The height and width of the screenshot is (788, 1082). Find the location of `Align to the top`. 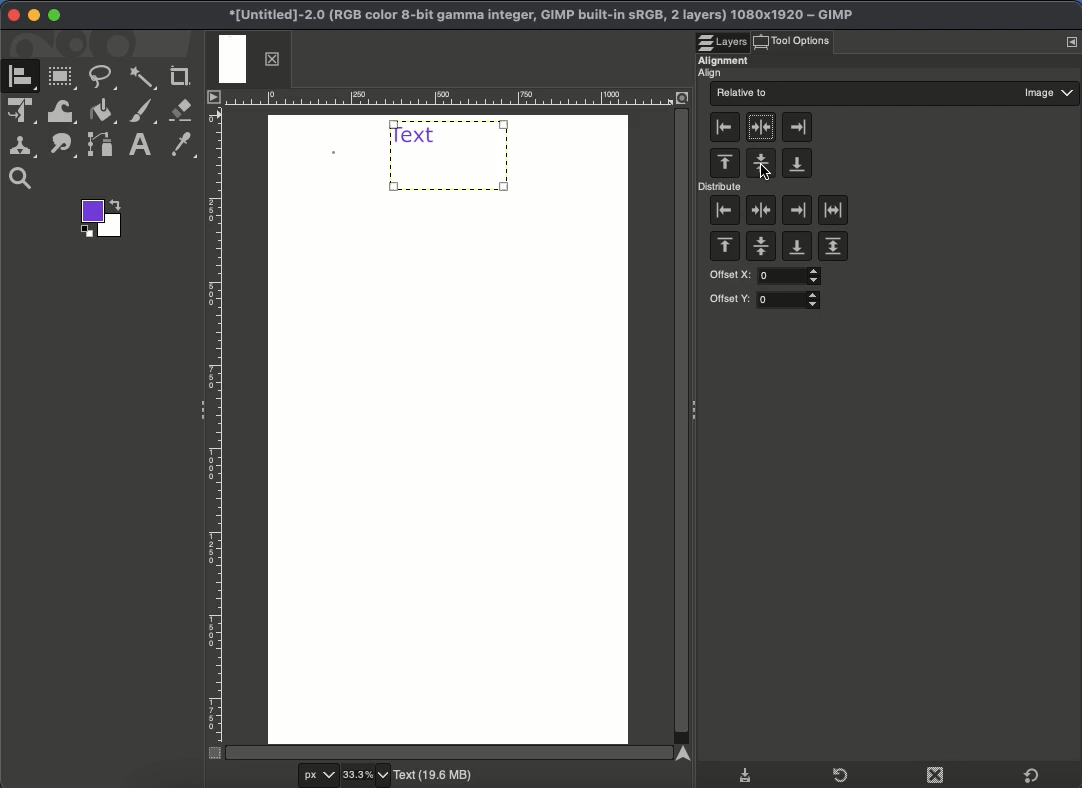

Align to the top is located at coordinates (725, 164).